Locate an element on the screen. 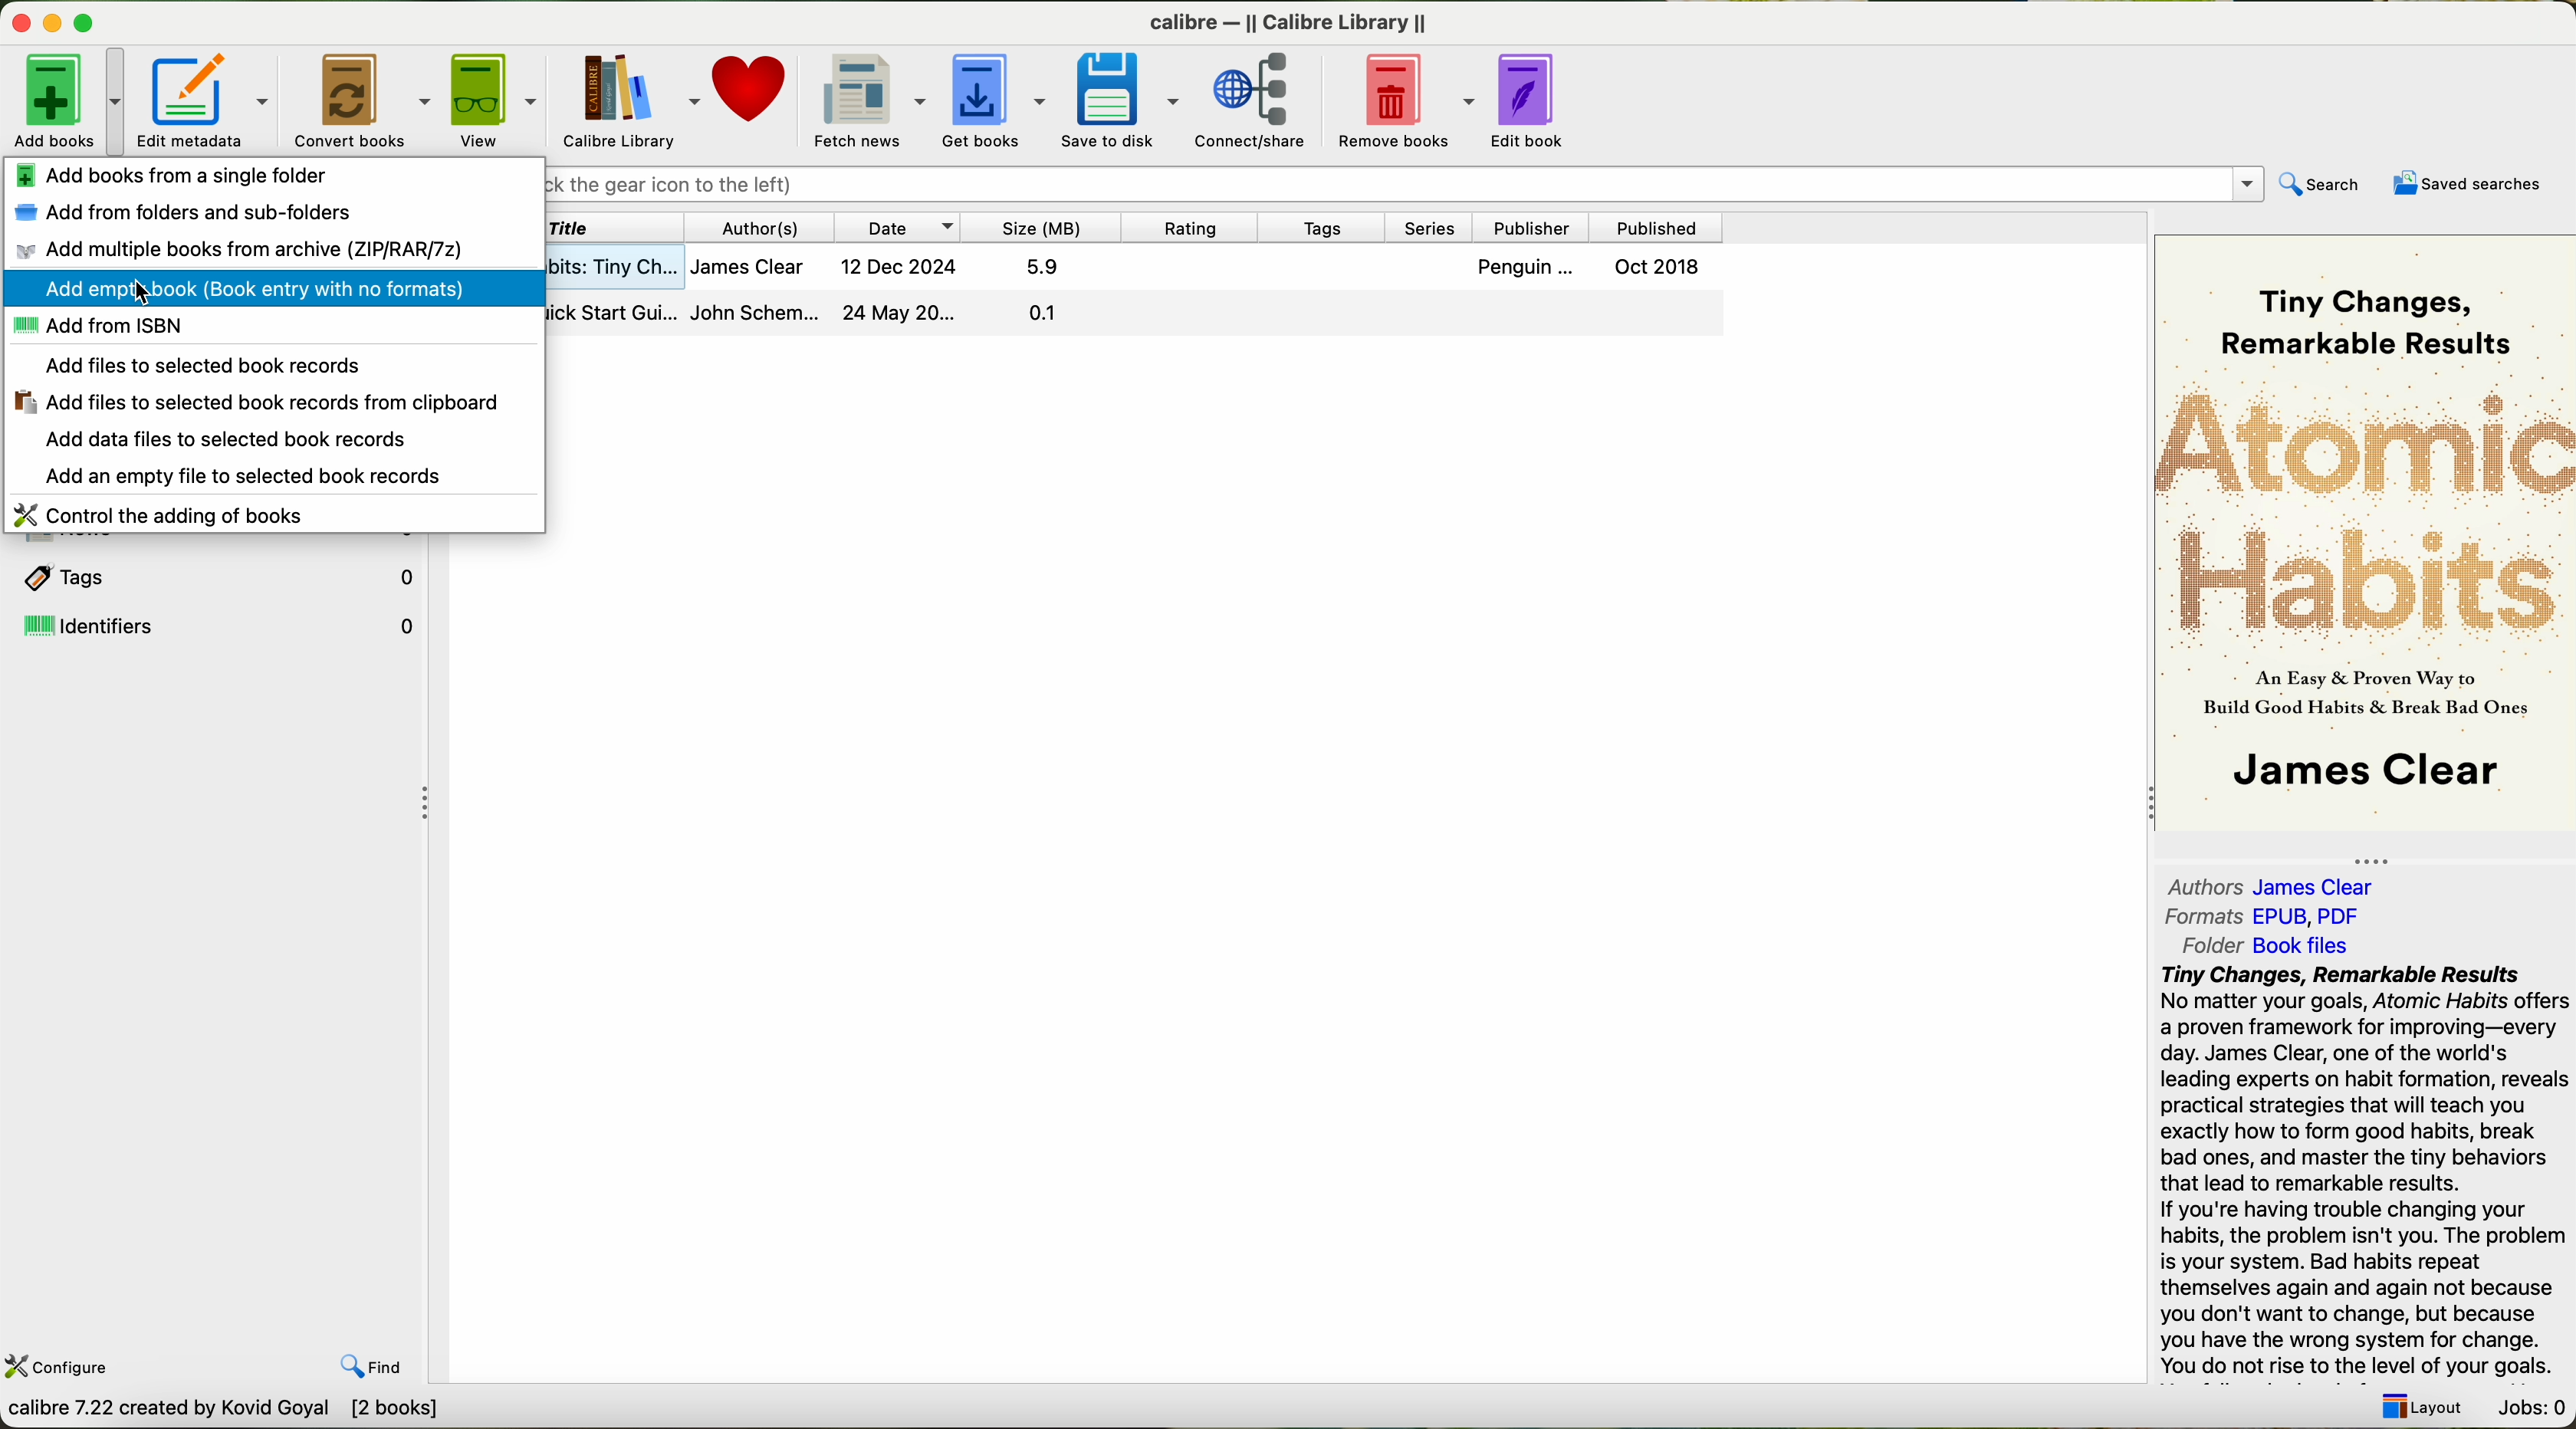 Image resolution: width=2576 pixels, height=1429 pixels. authors is located at coordinates (753, 227).